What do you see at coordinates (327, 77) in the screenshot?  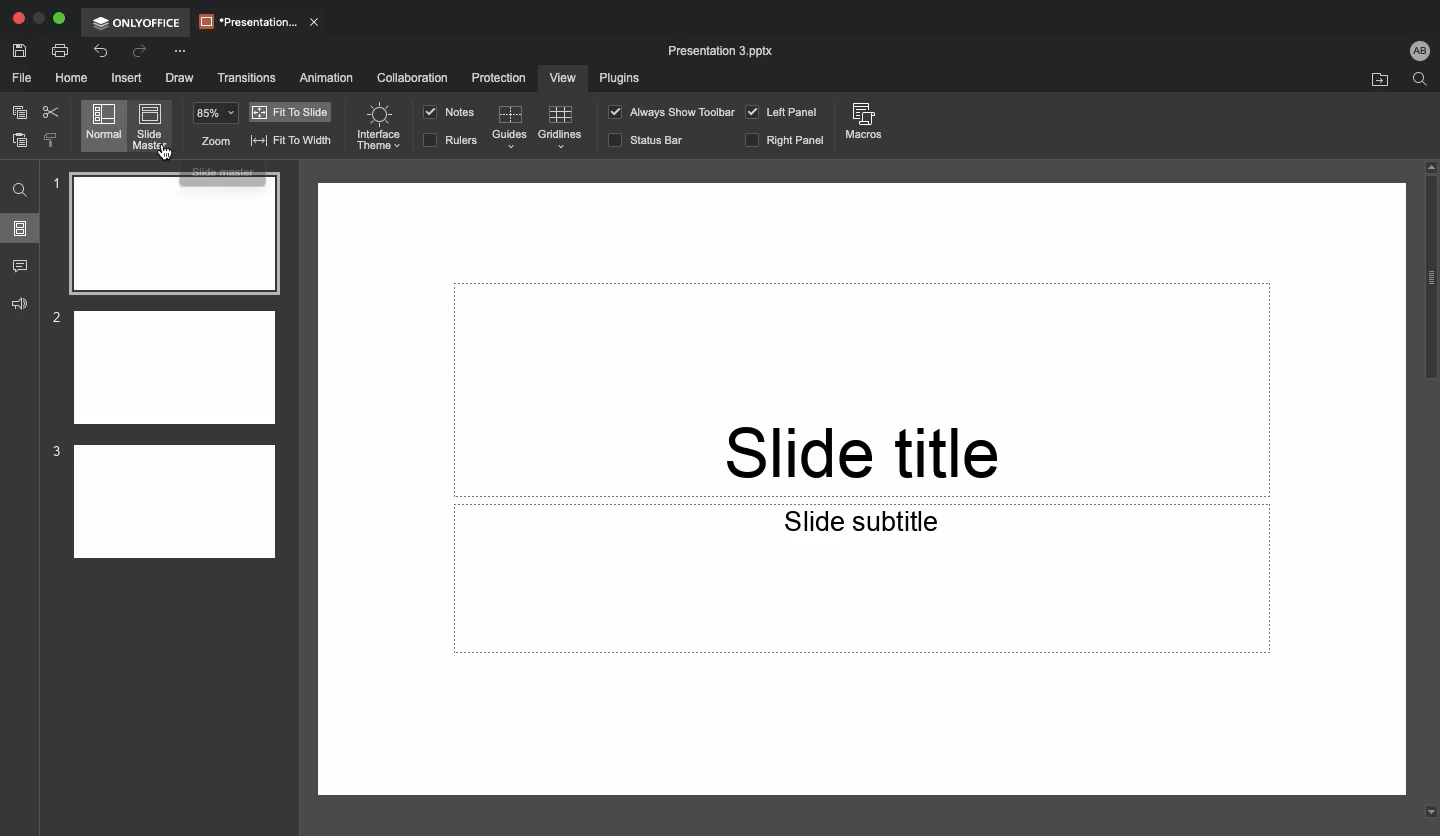 I see `Animation` at bounding box center [327, 77].